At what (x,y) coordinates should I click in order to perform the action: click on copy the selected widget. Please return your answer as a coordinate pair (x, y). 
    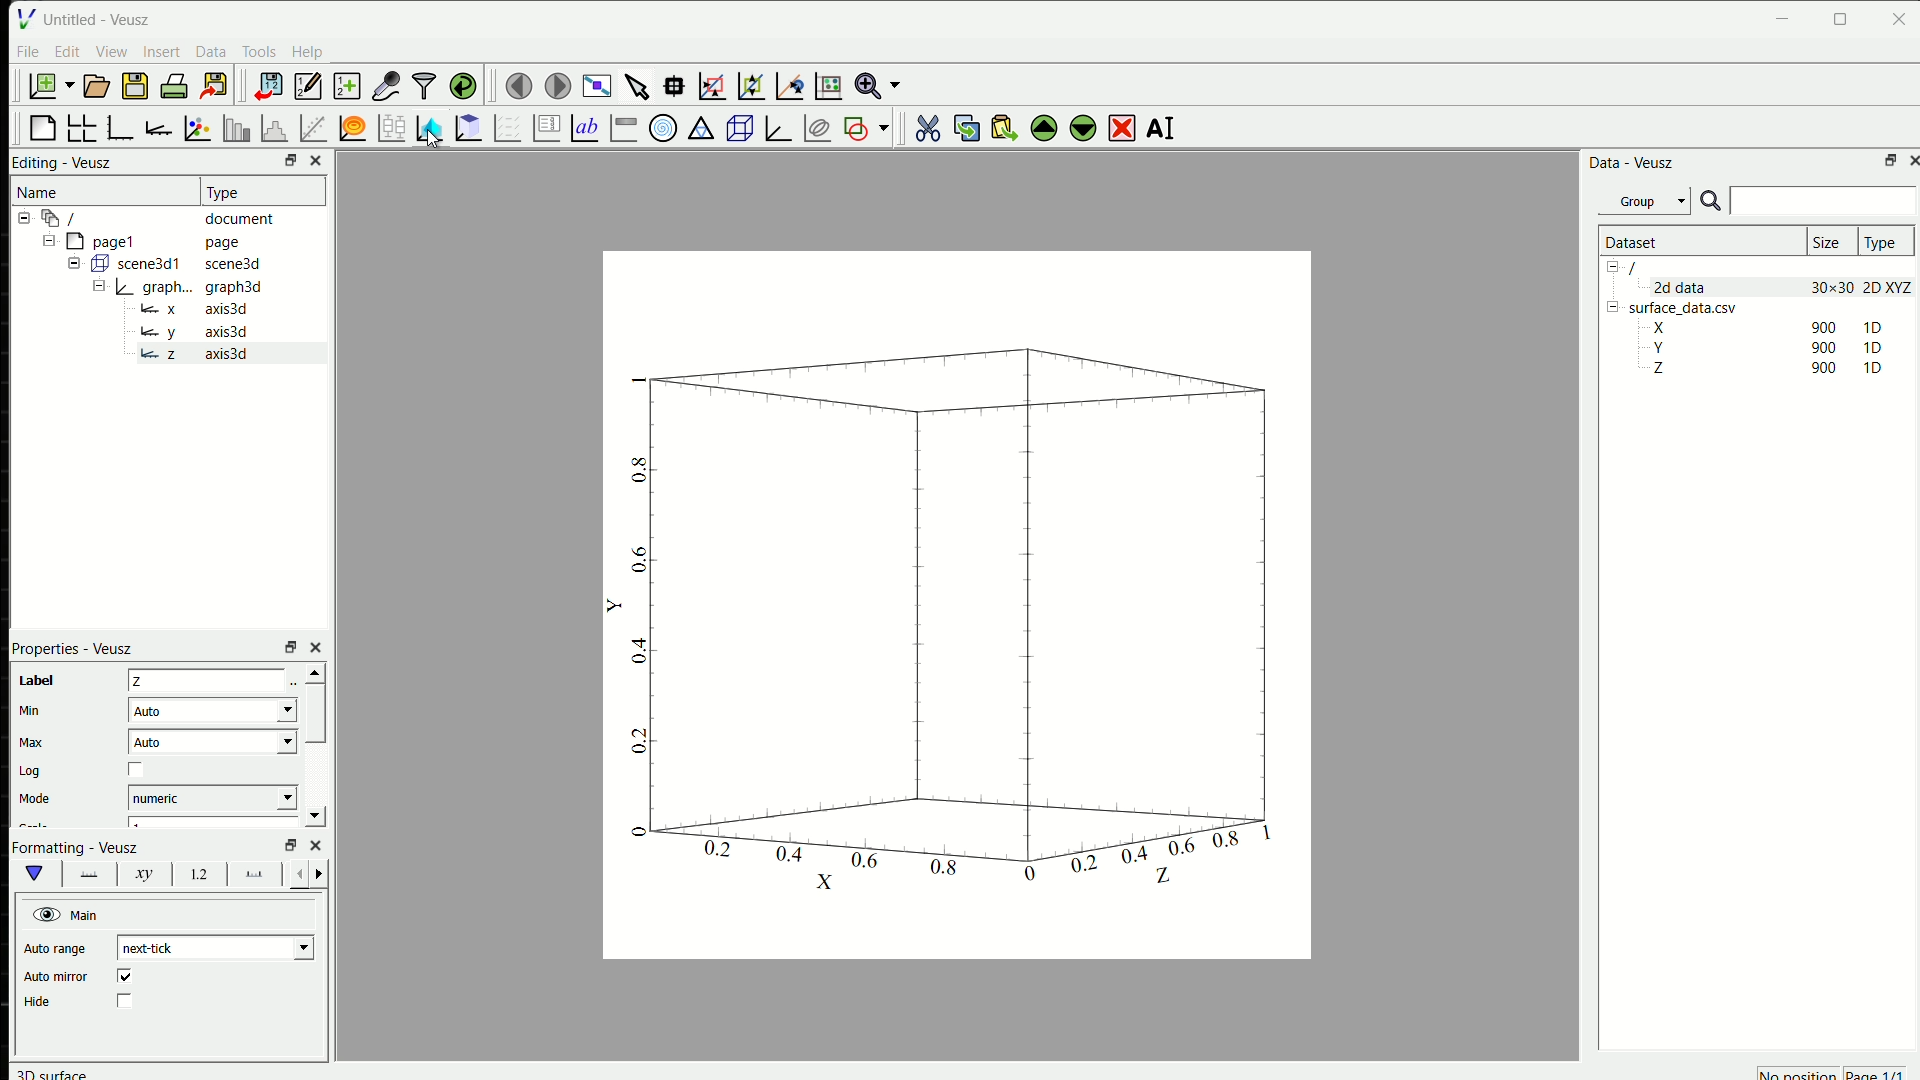
    Looking at the image, I should click on (968, 128).